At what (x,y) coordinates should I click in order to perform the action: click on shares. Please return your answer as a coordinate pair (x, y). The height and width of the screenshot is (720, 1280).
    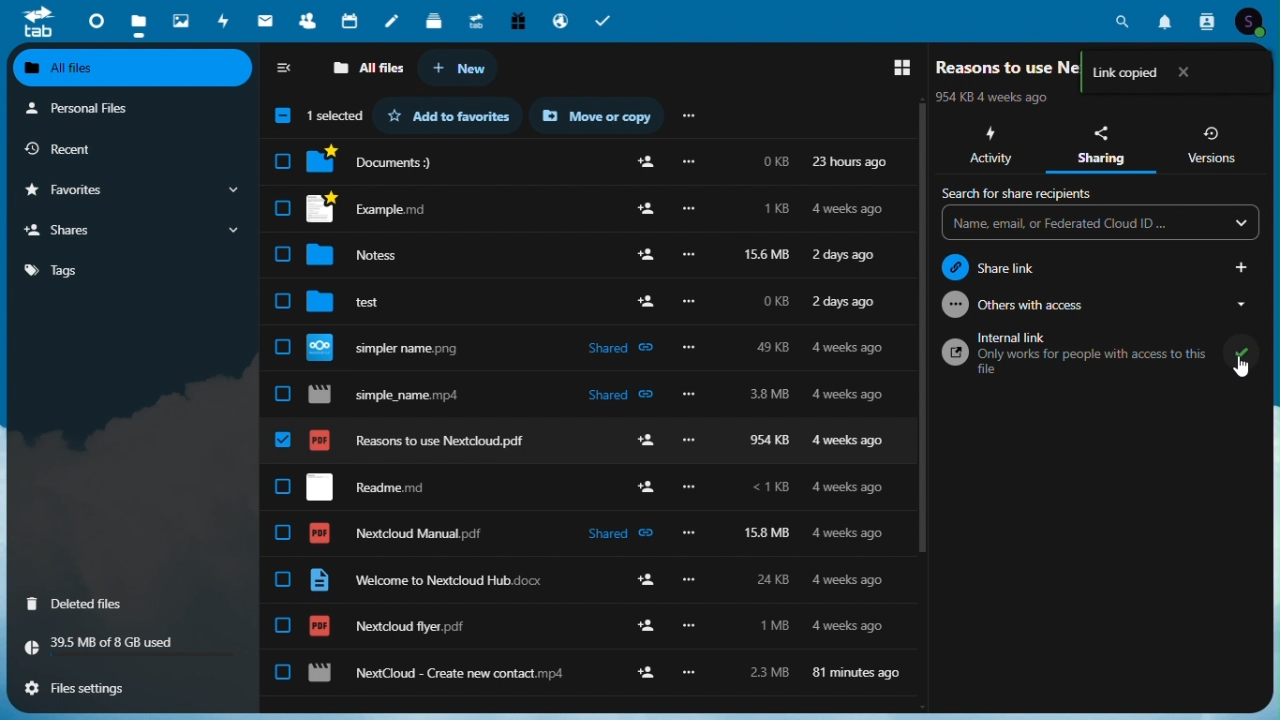
    Looking at the image, I should click on (134, 230).